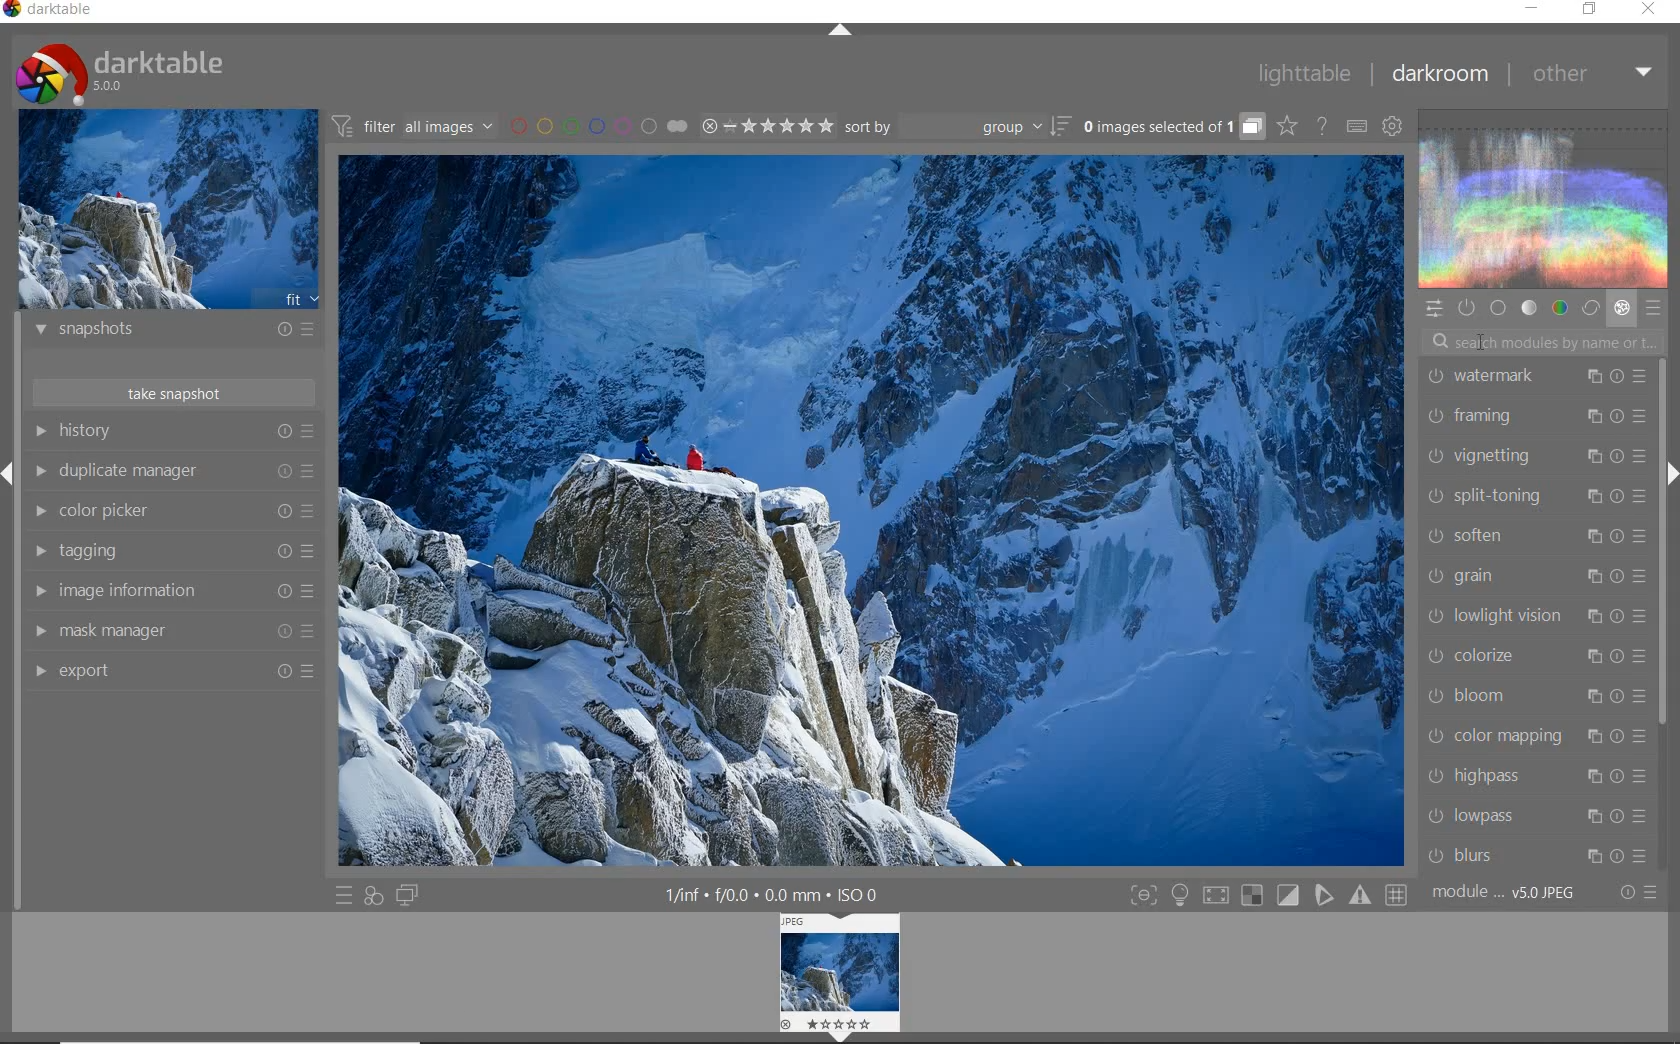 The height and width of the screenshot is (1044, 1680). Describe the element at coordinates (1488, 345) in the screenshot. I see `CURSOR` at that location.